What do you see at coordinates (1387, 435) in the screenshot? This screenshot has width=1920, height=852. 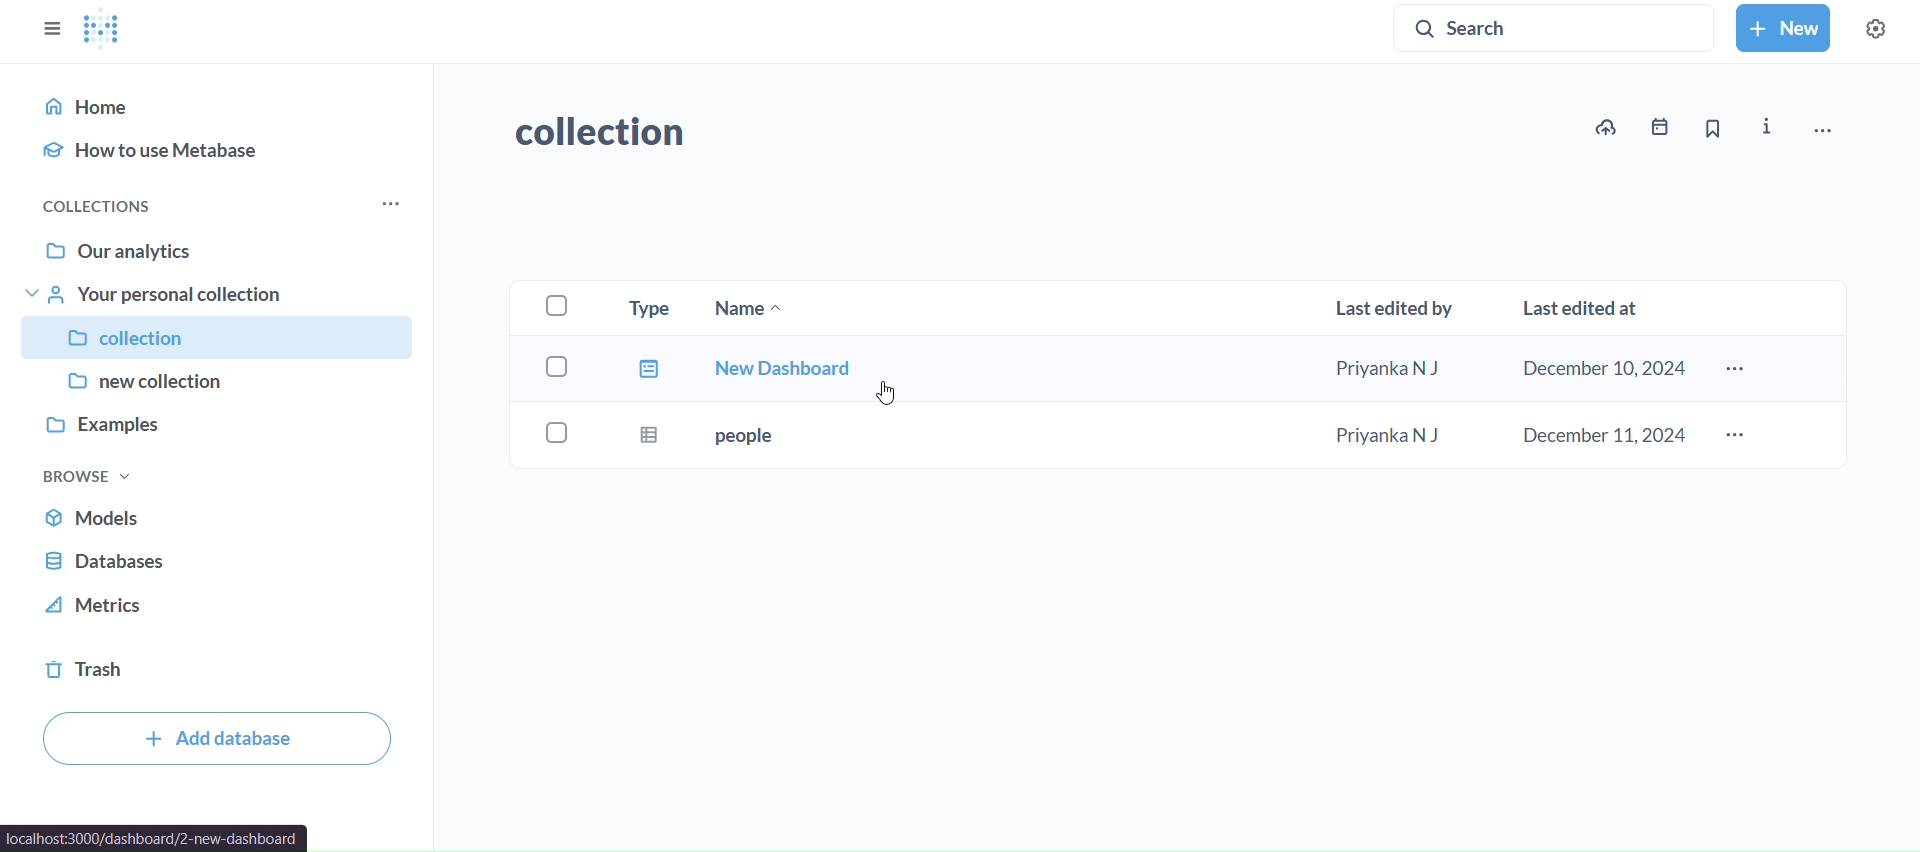 I see `Priyanka N J` at bounding box center [1387, 435].